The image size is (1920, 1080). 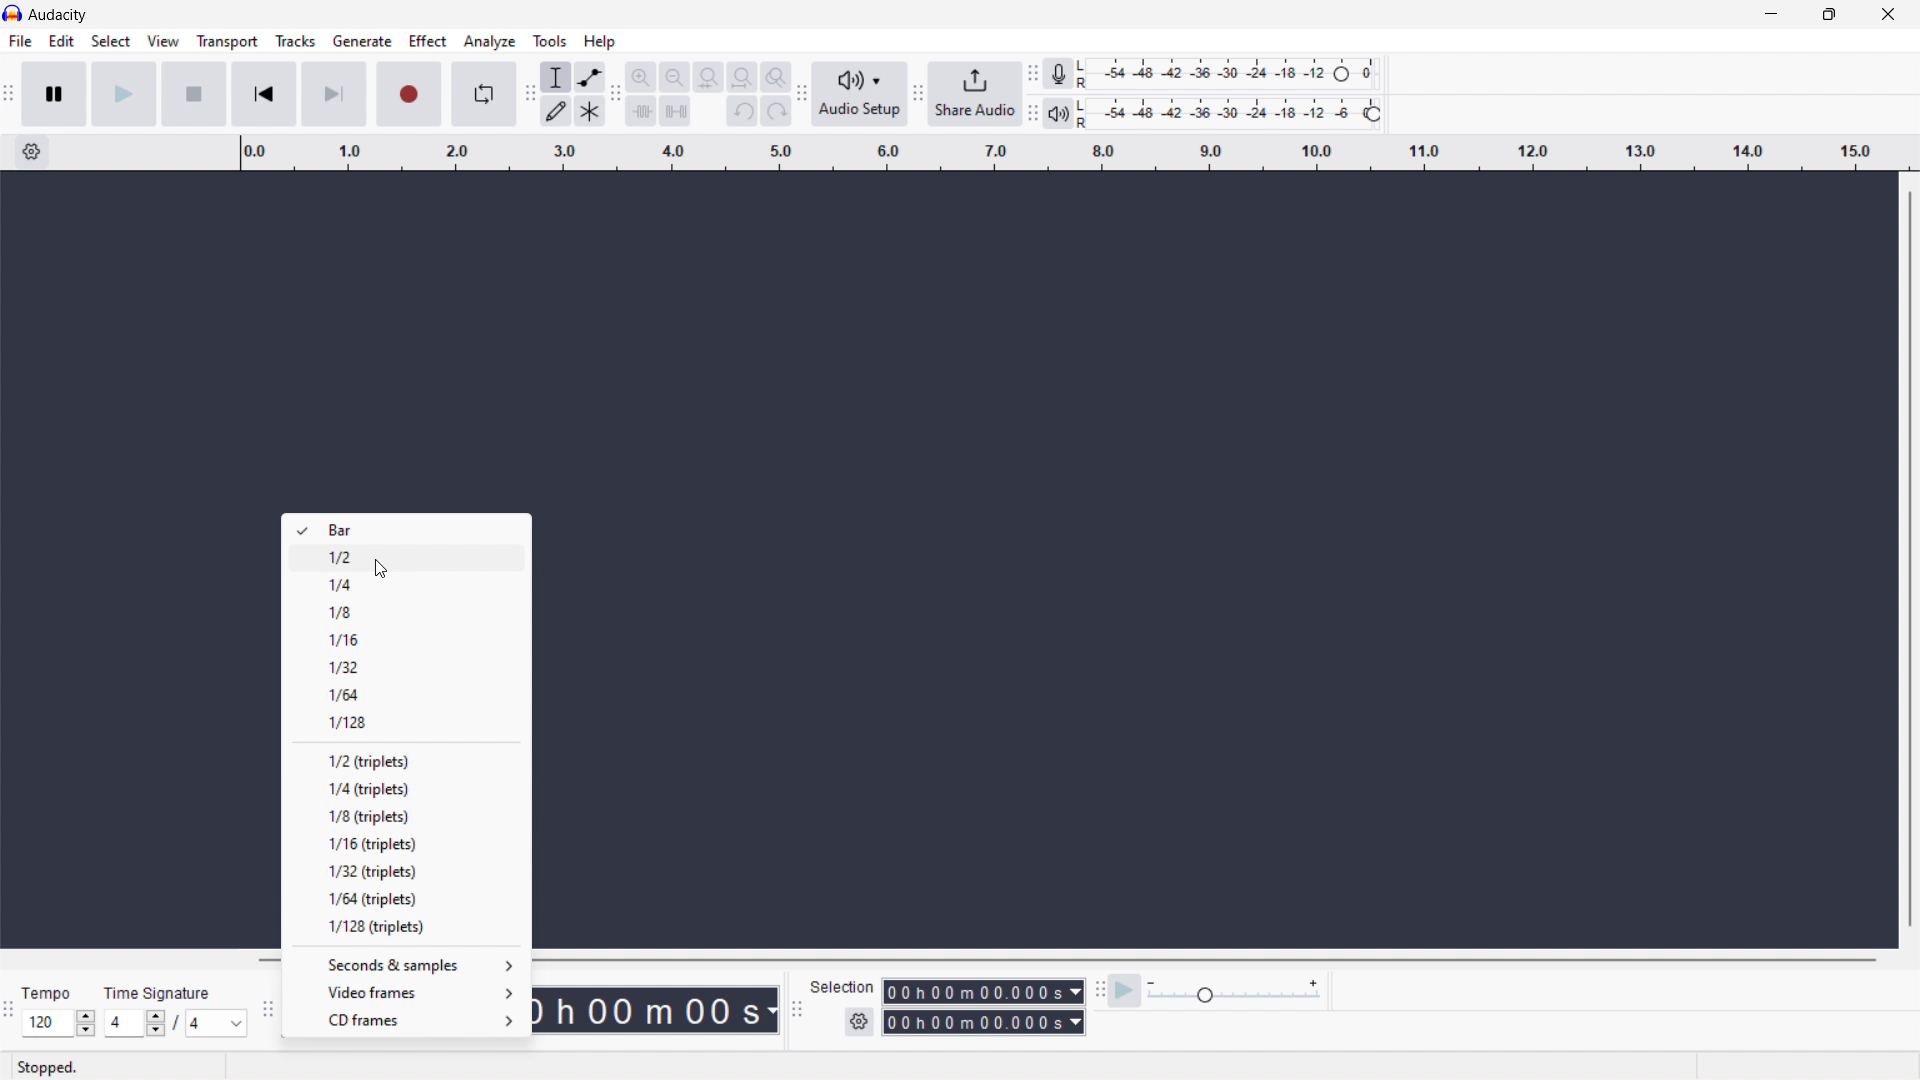 I want to click on recording meter toolbar, so click(x=1033, y=73).